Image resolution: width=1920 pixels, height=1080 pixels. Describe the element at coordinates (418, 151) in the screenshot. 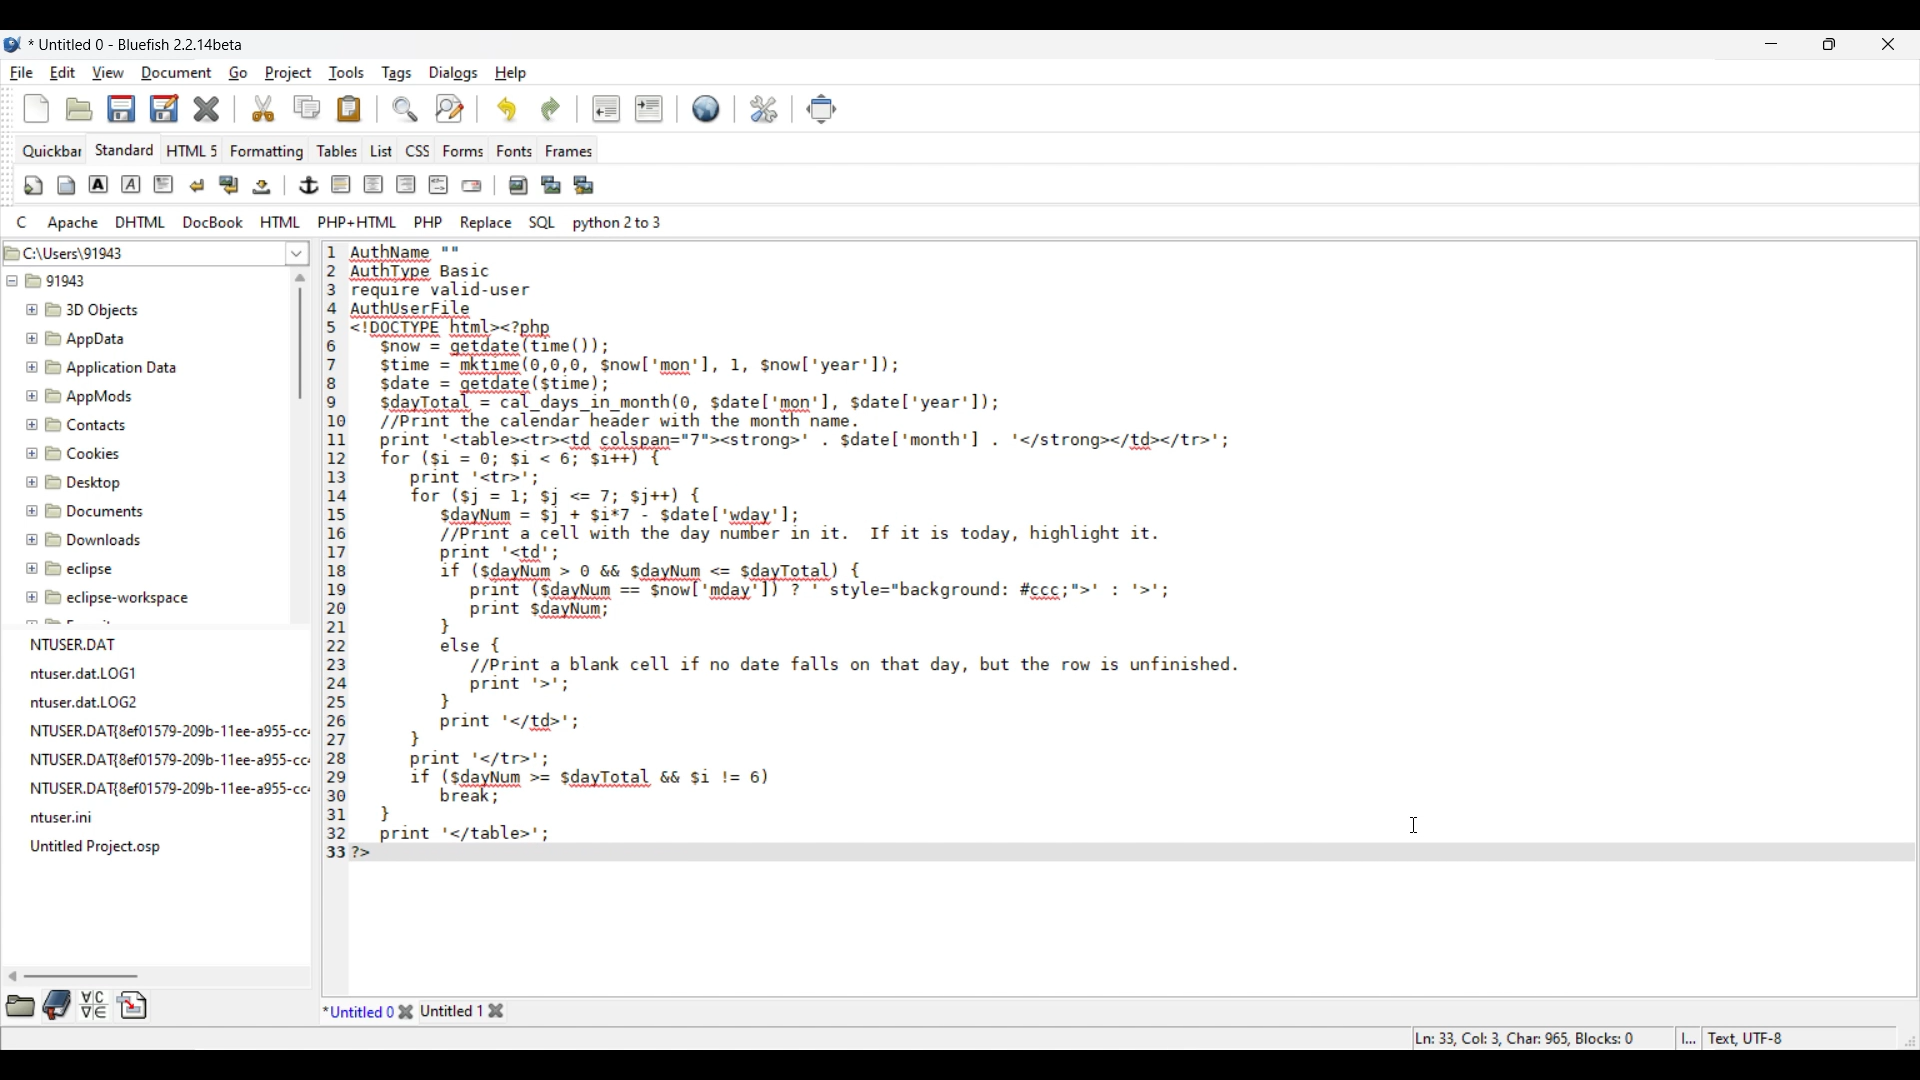

I see `CSS` at that location.